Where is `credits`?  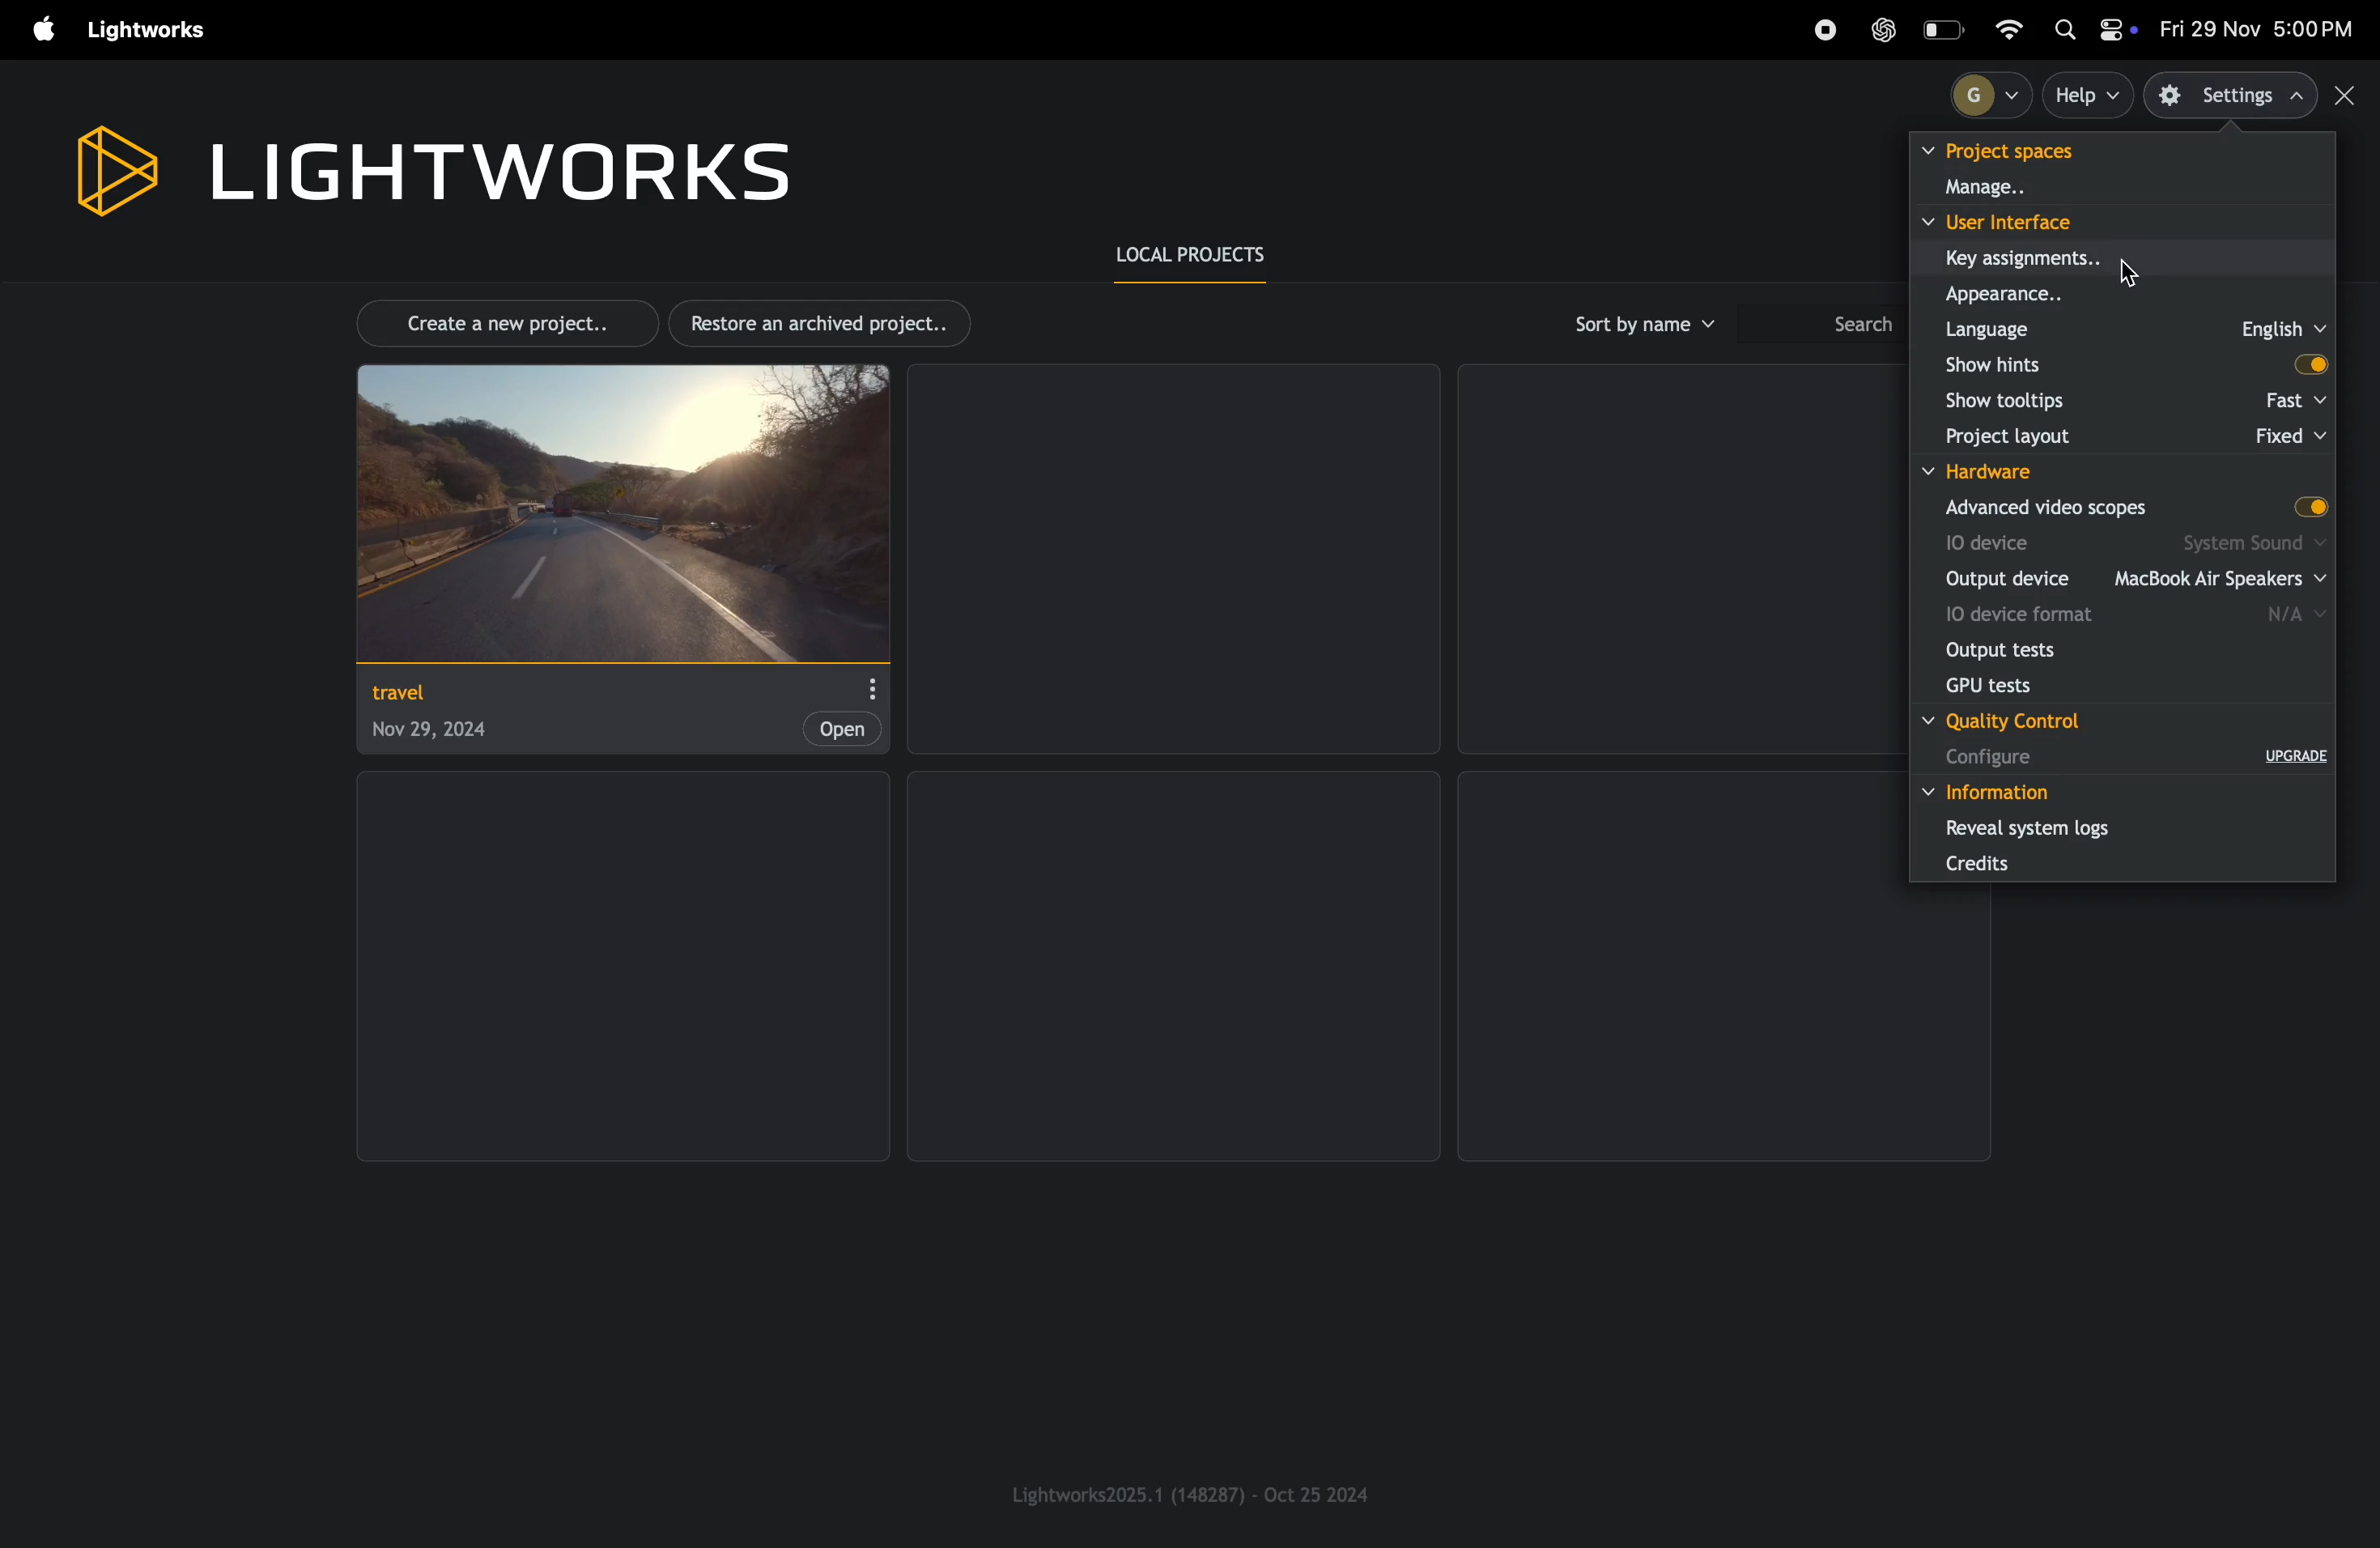 credits is located at coordinates (2117, 864).